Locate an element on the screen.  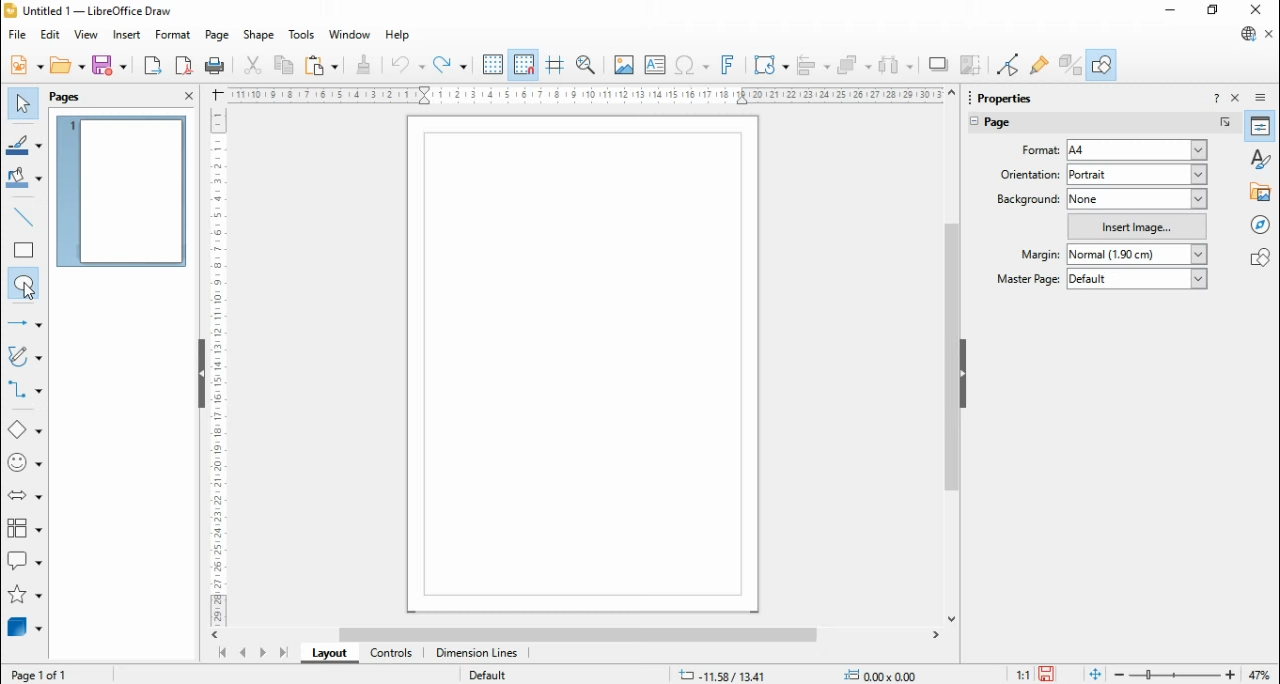
page 1 is located at coordinates (123, 191).